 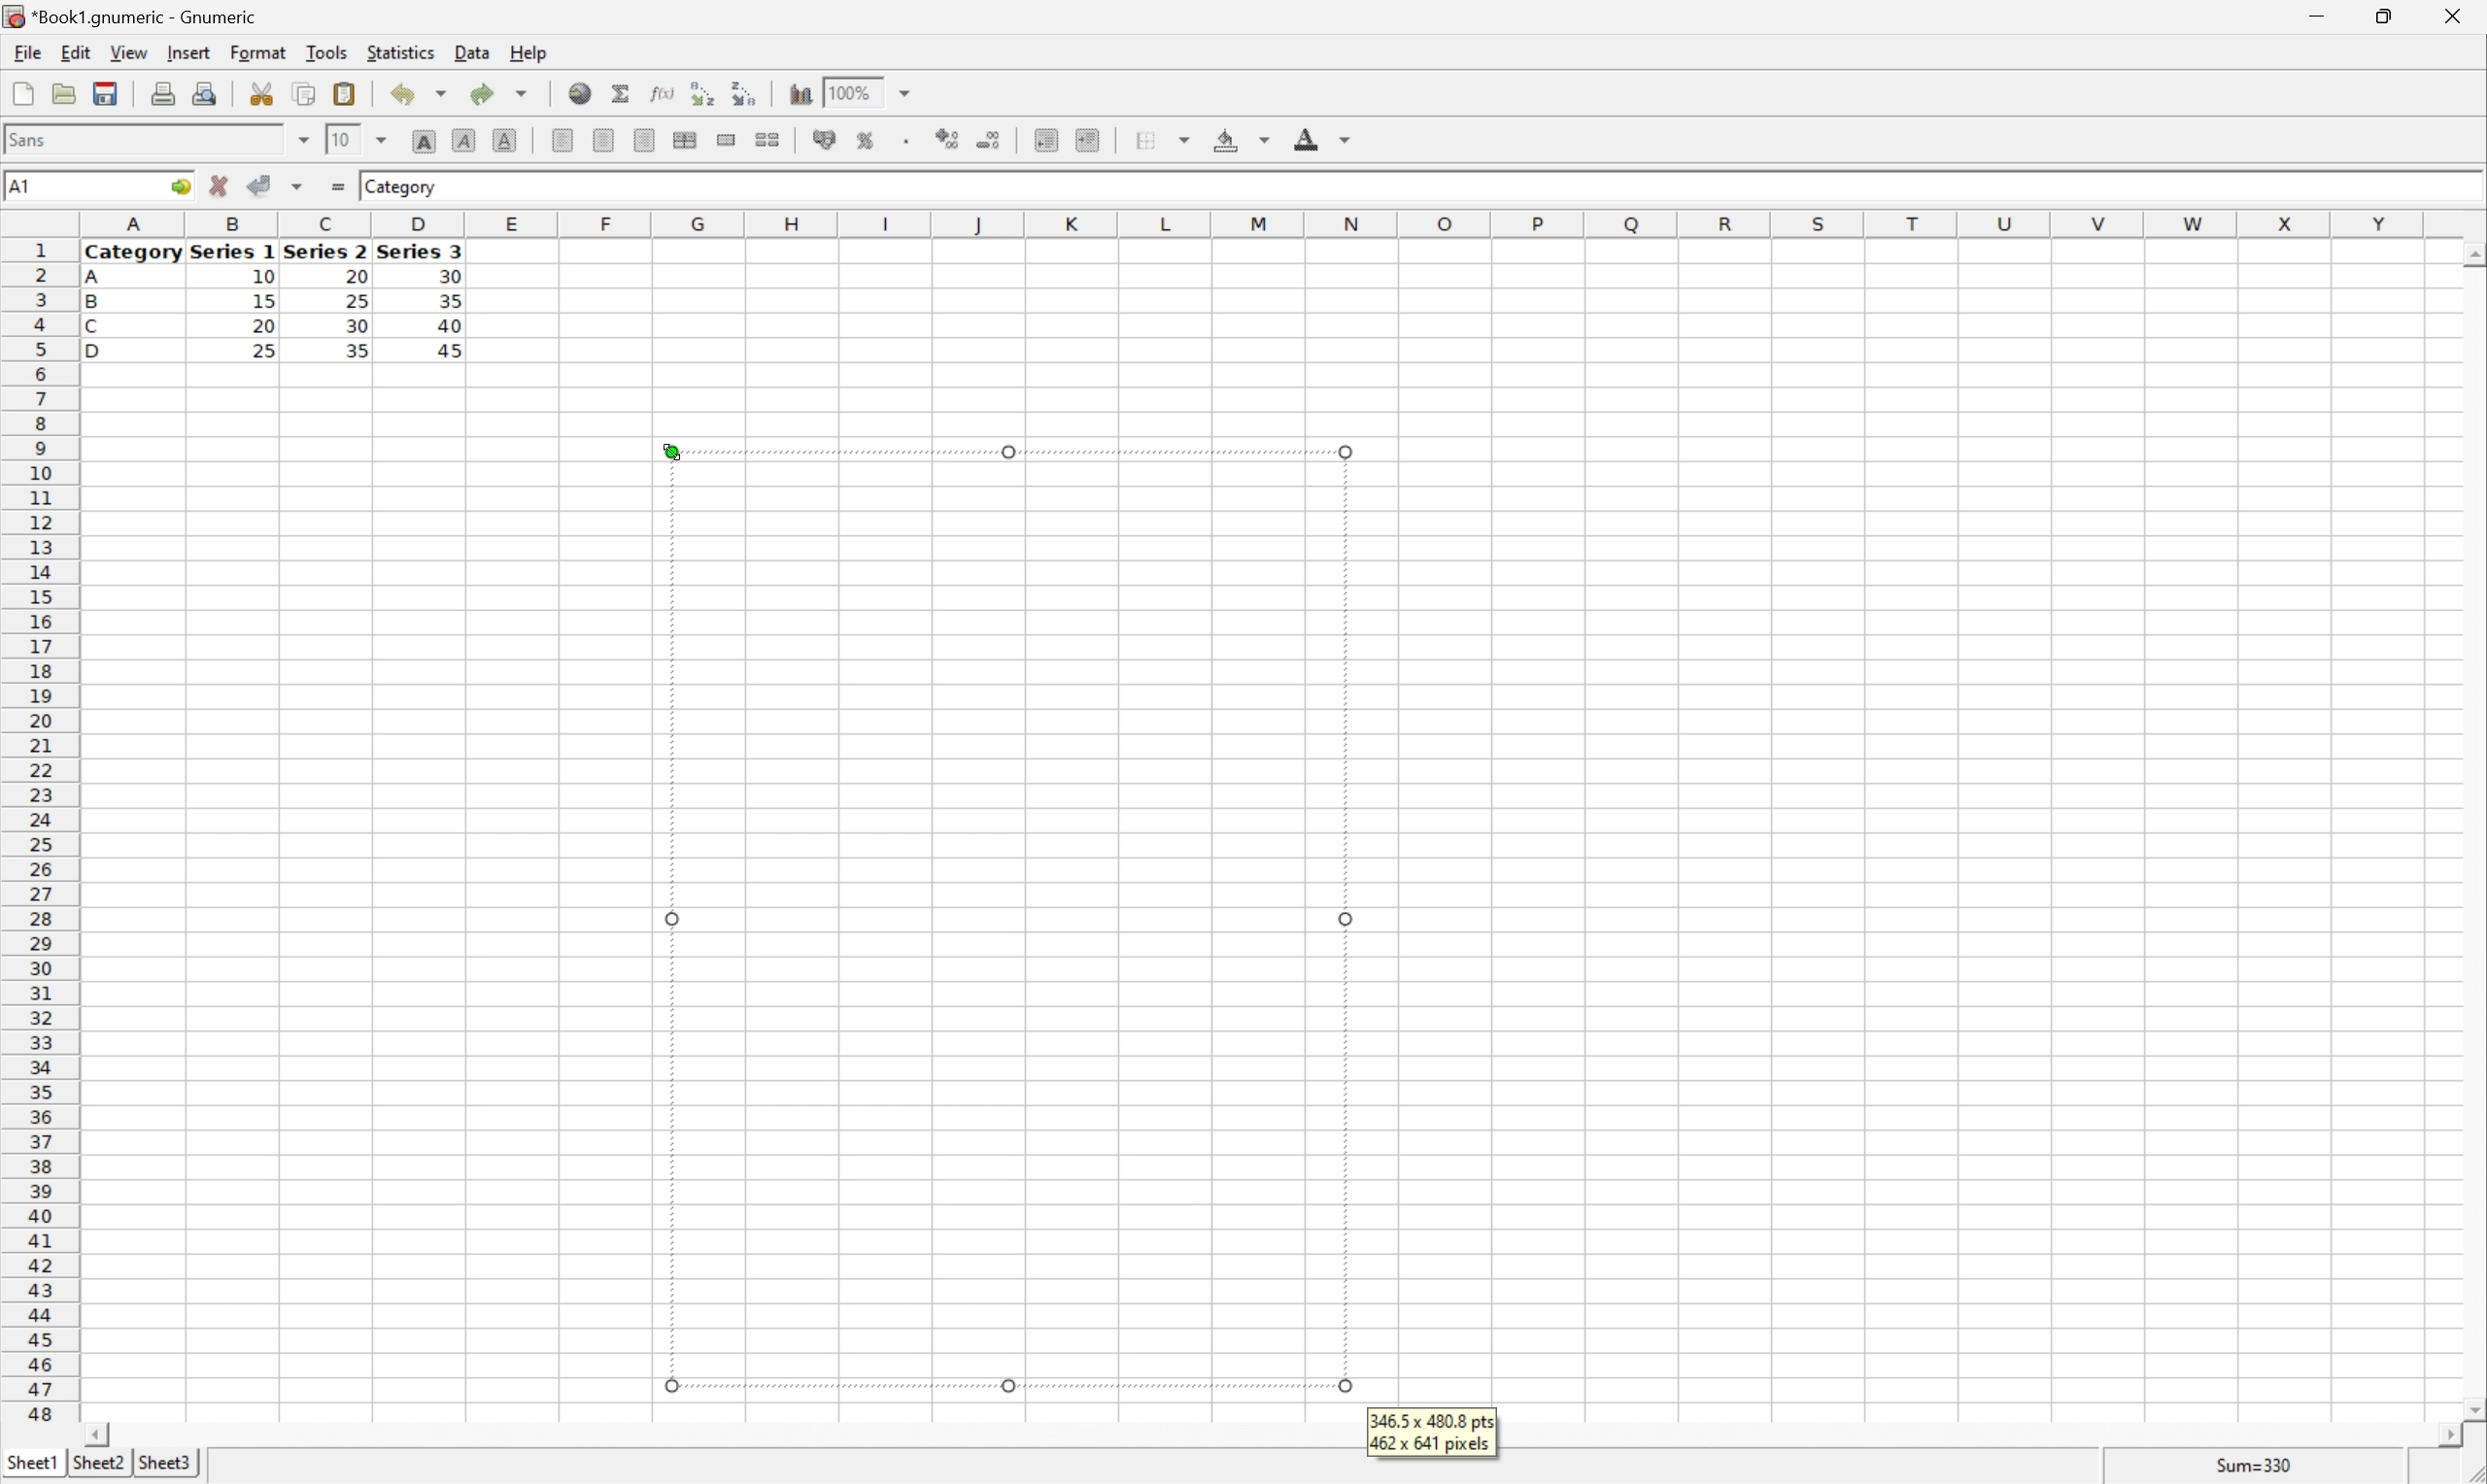 I want to click on Drop Down, so click(x=908, y=92).